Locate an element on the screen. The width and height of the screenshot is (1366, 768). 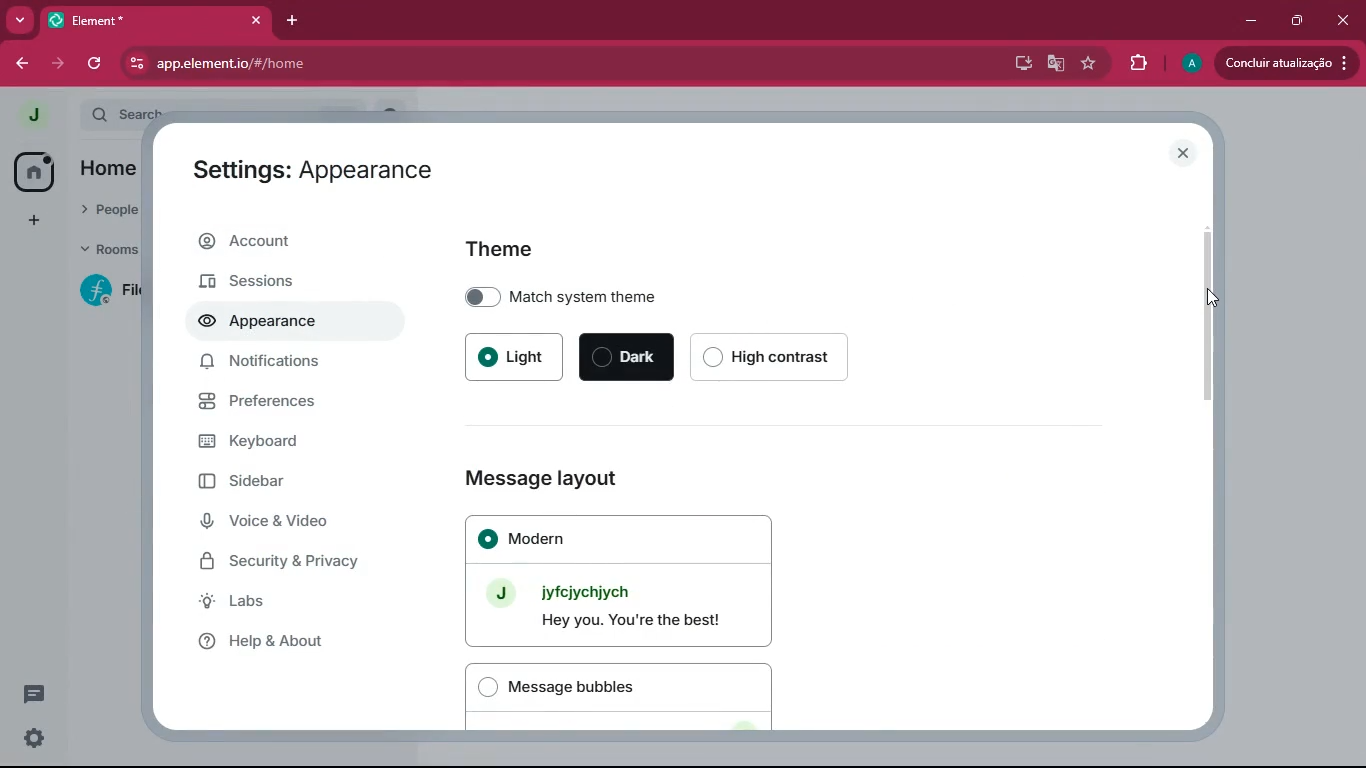
modern is located at coordinates (621, 580).